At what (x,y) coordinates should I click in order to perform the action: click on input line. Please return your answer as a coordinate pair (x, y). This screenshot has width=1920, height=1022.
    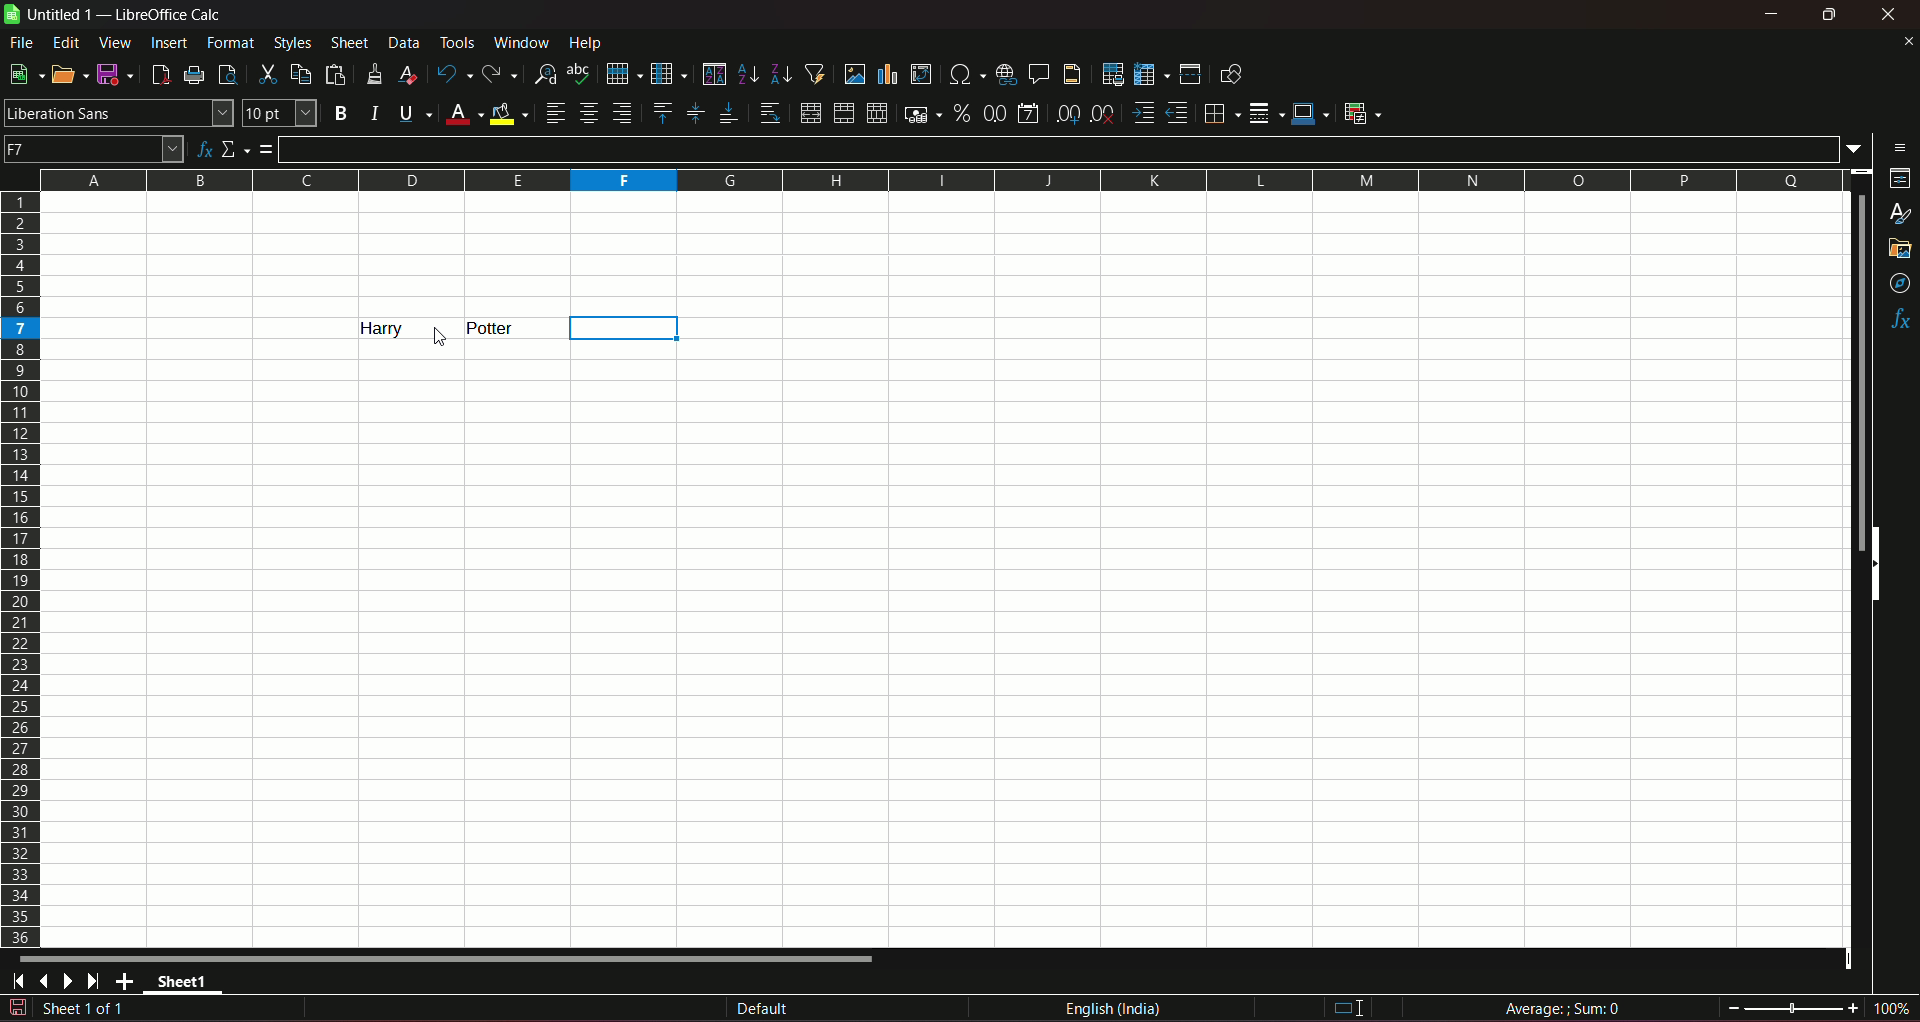
    Looking at the image, I should click on (1061, 148).